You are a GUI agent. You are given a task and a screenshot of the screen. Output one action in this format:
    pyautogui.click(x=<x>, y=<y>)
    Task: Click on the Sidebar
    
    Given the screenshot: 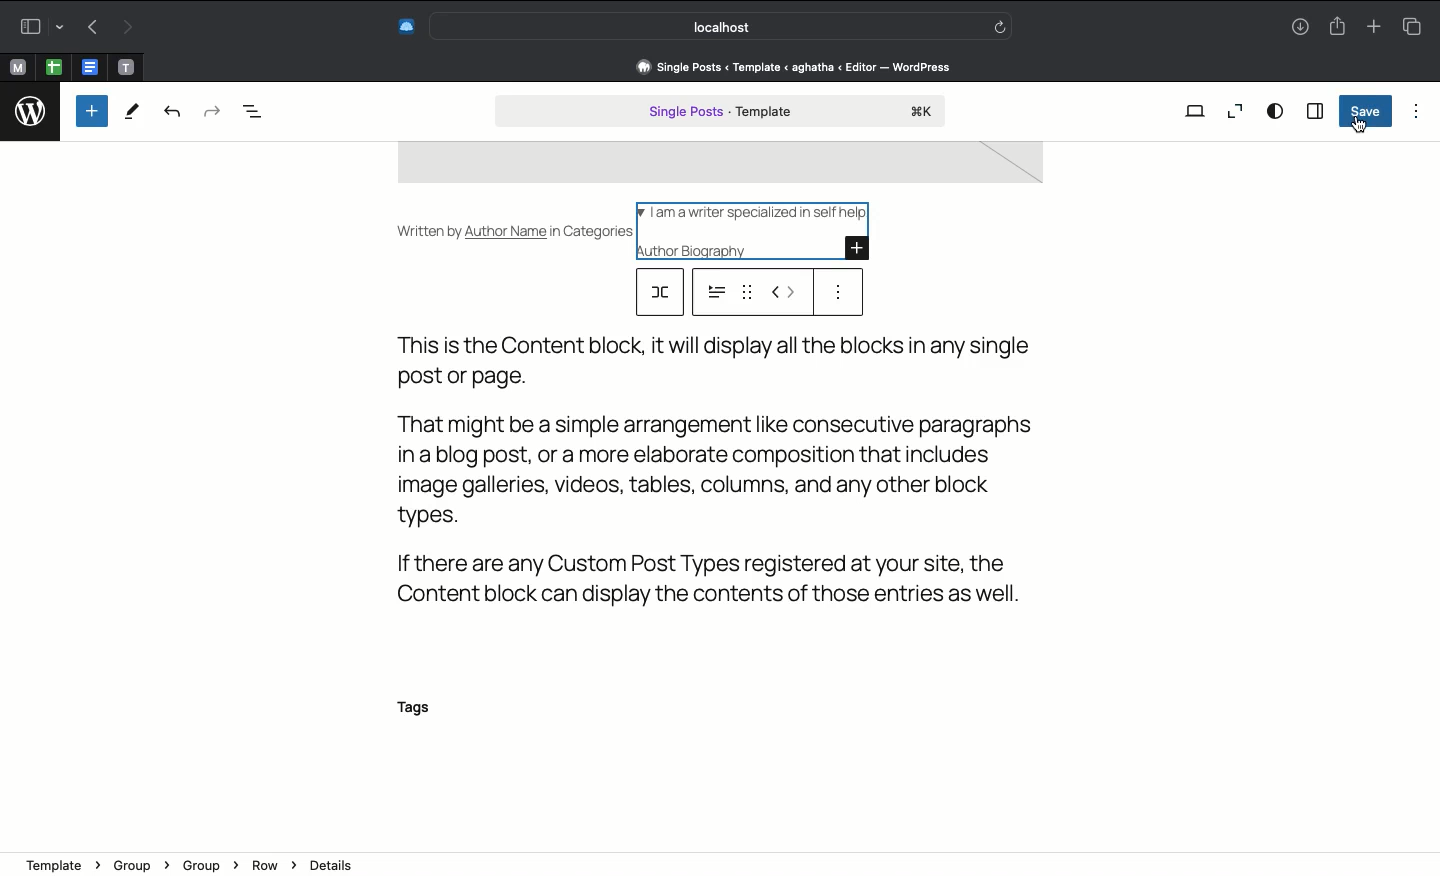 What is the action you would take?
    pyautogui.click(x=37, y=27)
    